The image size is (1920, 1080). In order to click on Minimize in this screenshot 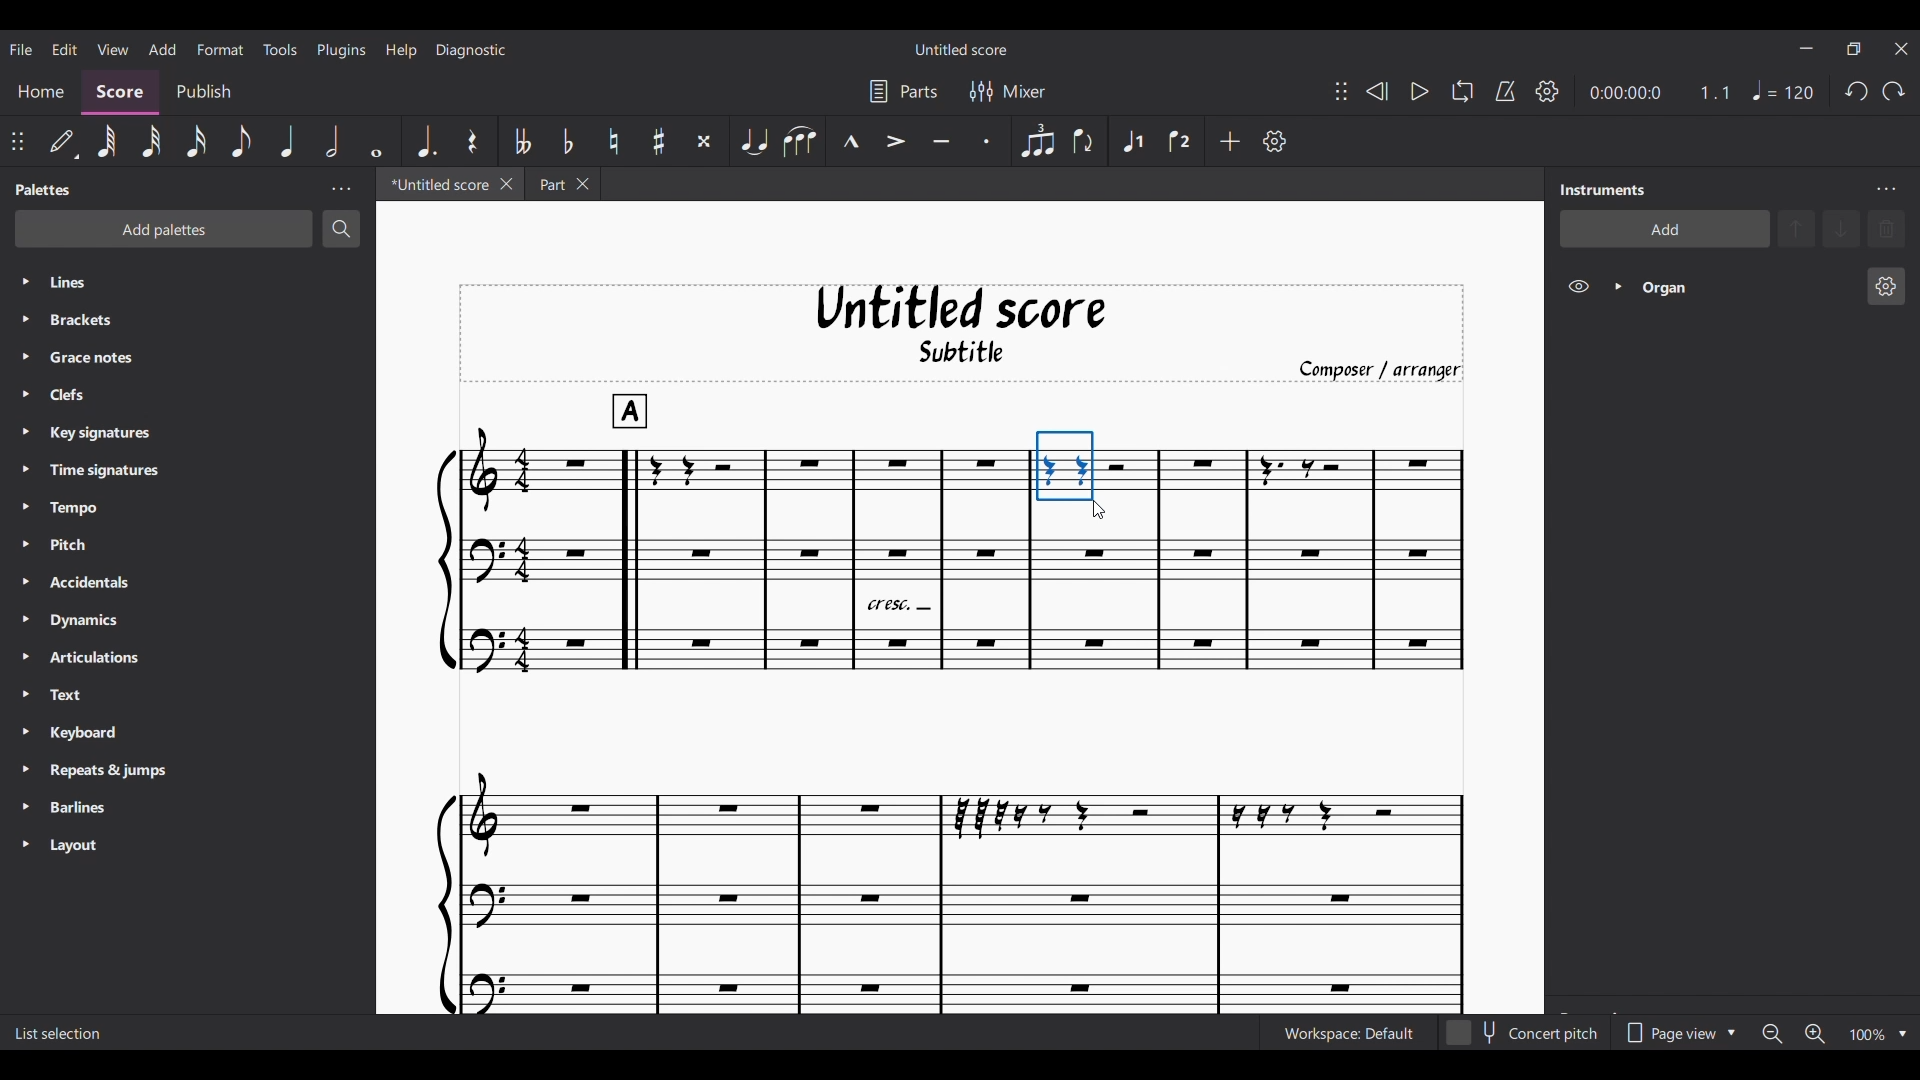, I will do `click(1806, 48)`.